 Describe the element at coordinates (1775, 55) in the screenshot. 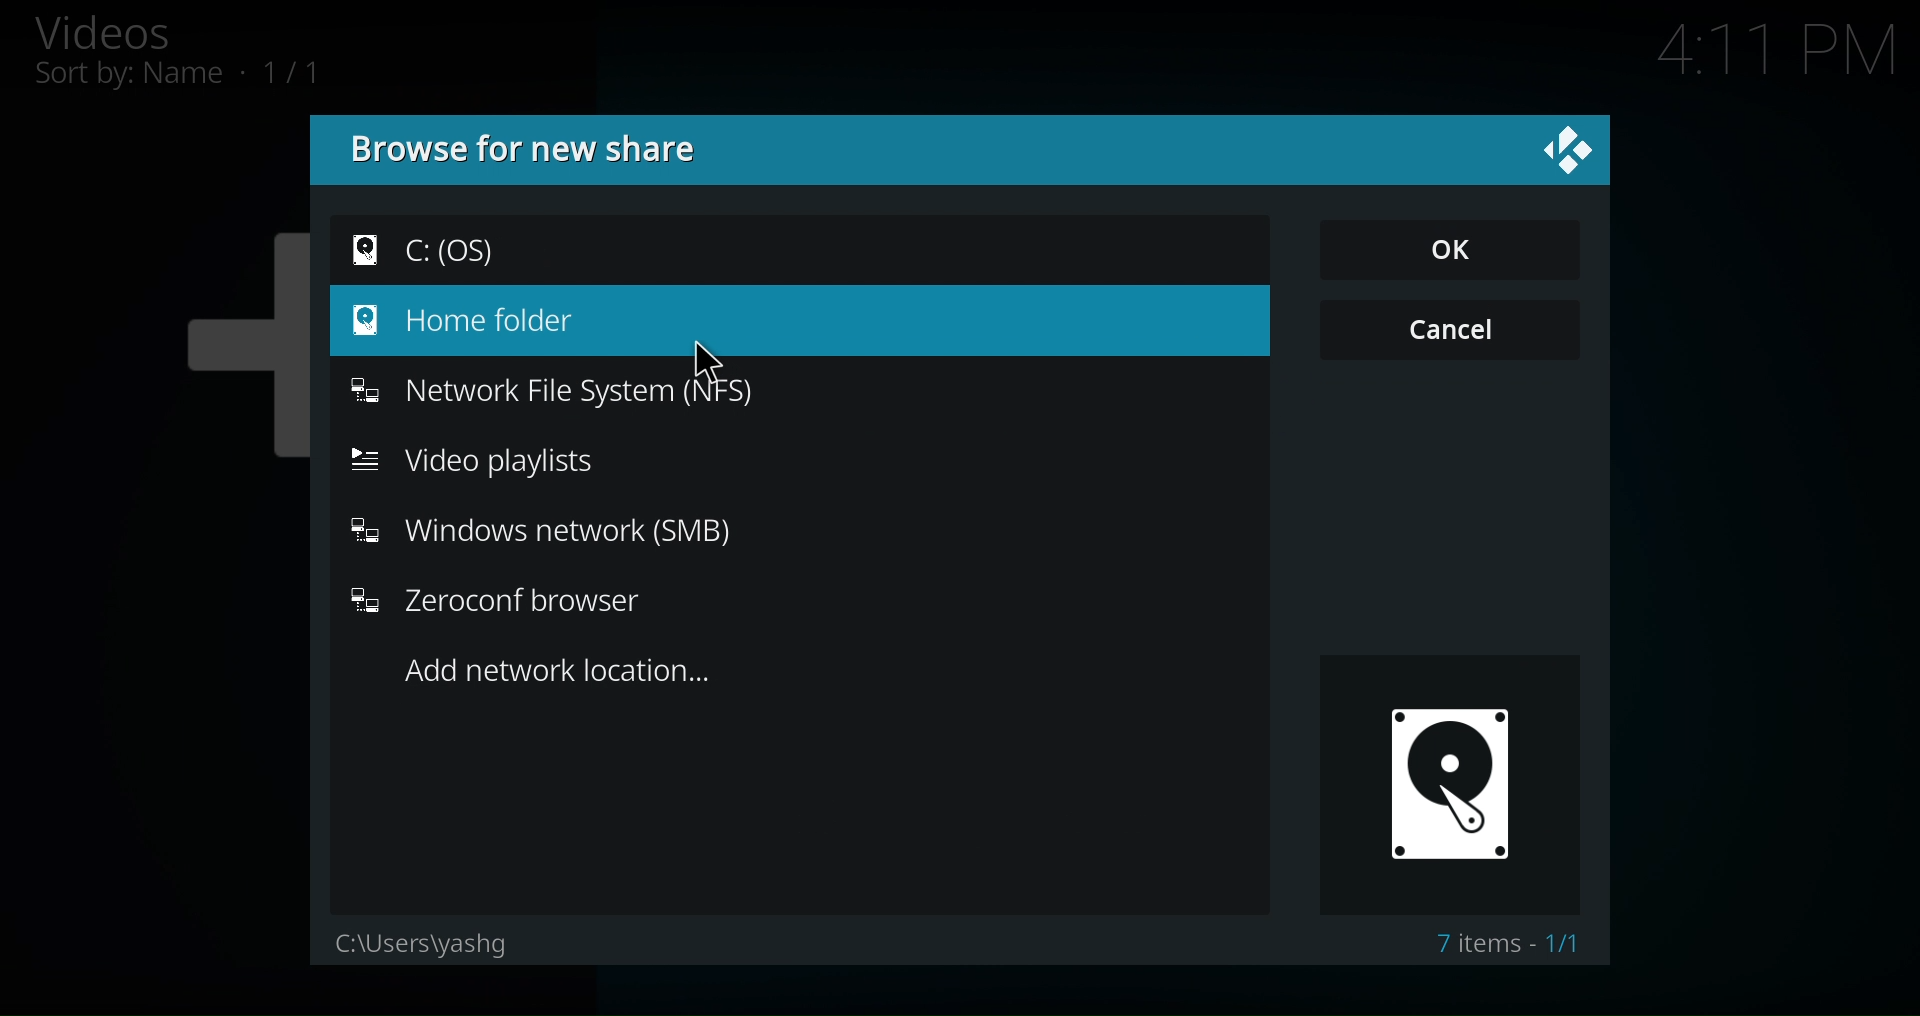

I see `4:11 PM` at that location.